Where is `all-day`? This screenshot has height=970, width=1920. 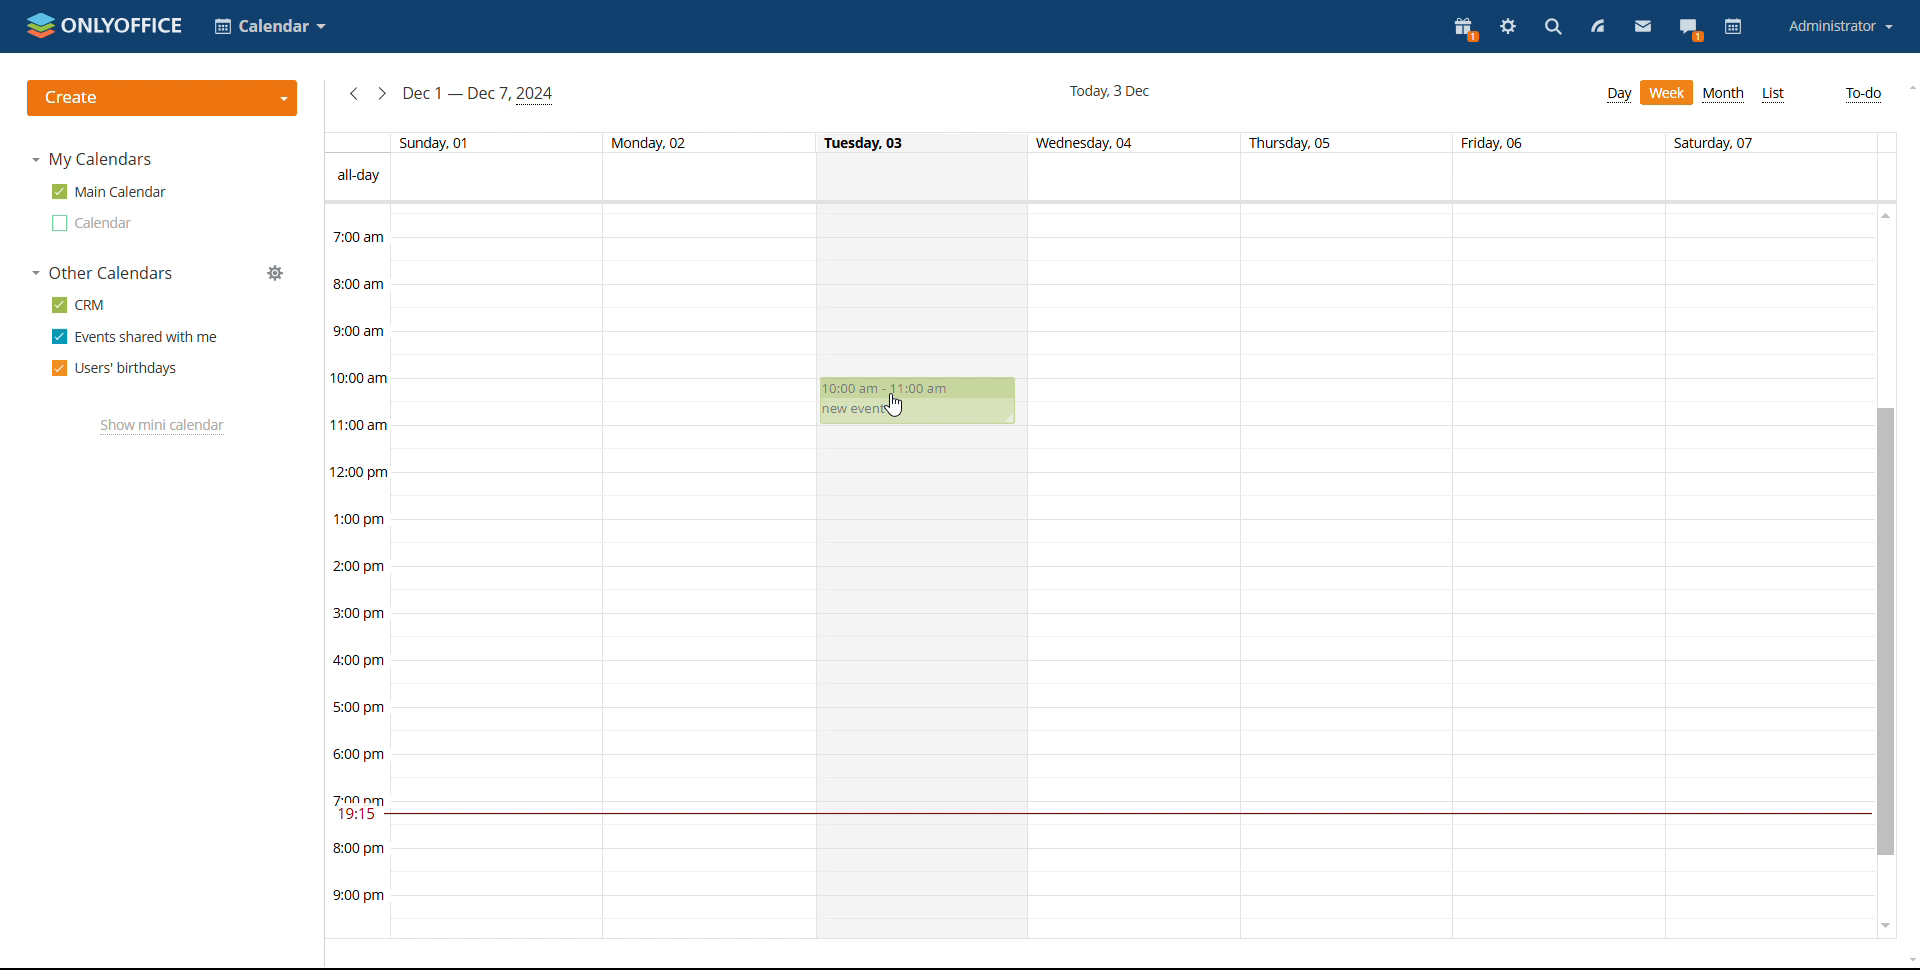
all-day is located at coordinates (359, 175).